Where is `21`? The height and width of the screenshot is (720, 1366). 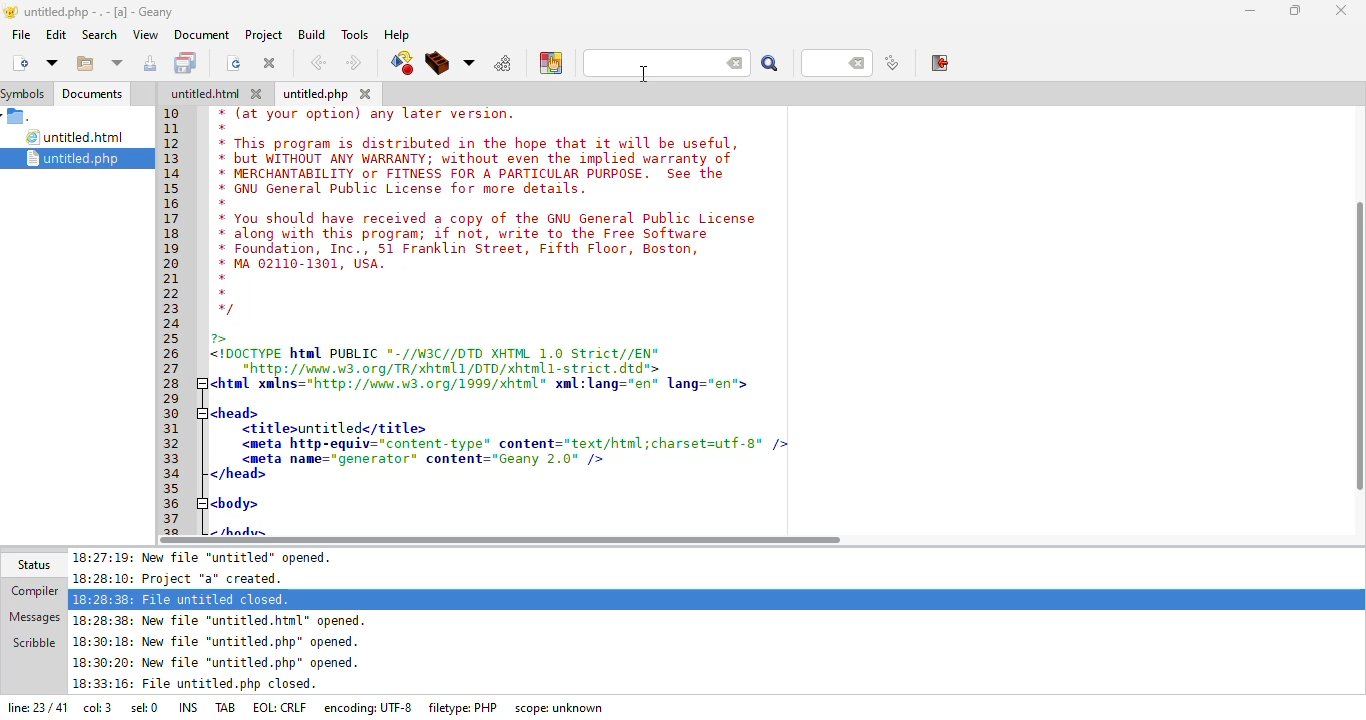
21 is located at coordinates (173, 278).